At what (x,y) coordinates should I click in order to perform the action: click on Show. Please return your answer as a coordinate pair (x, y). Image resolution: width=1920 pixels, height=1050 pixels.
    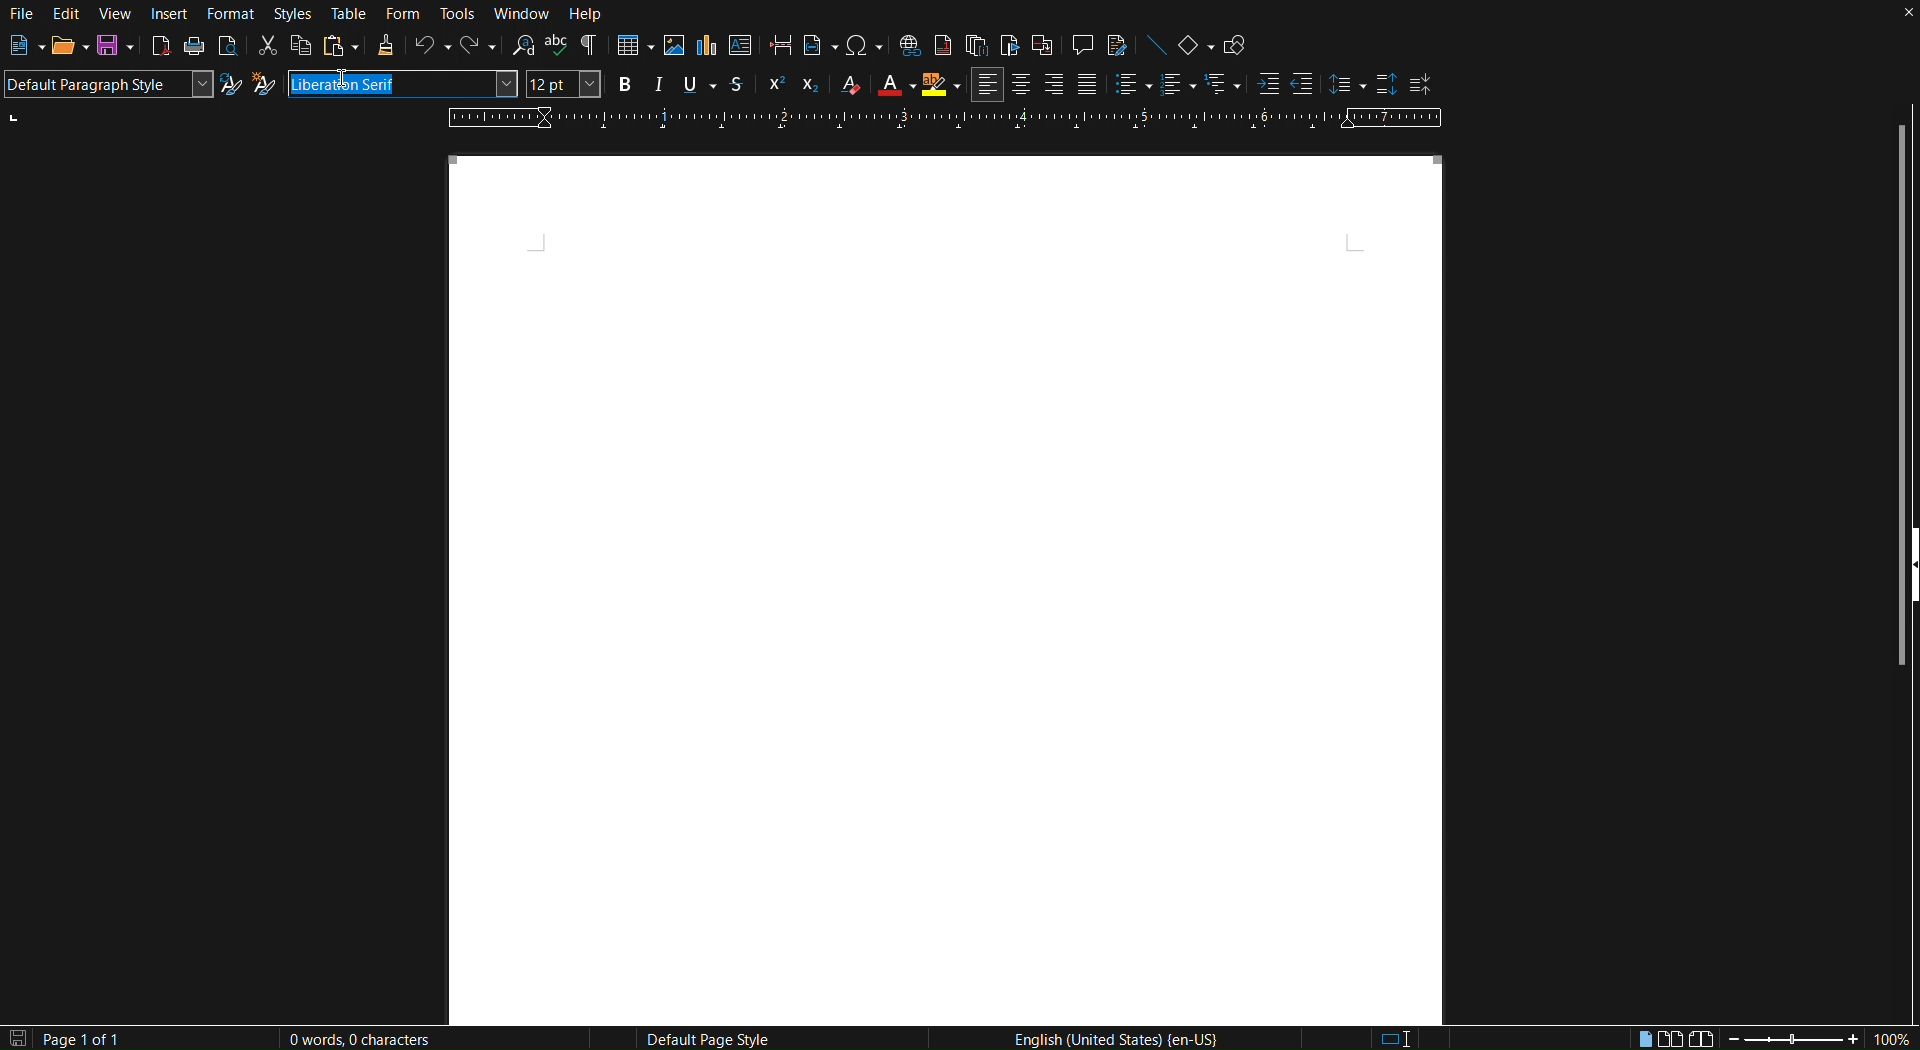
    Looking at the image, I should click on (1907, 600).